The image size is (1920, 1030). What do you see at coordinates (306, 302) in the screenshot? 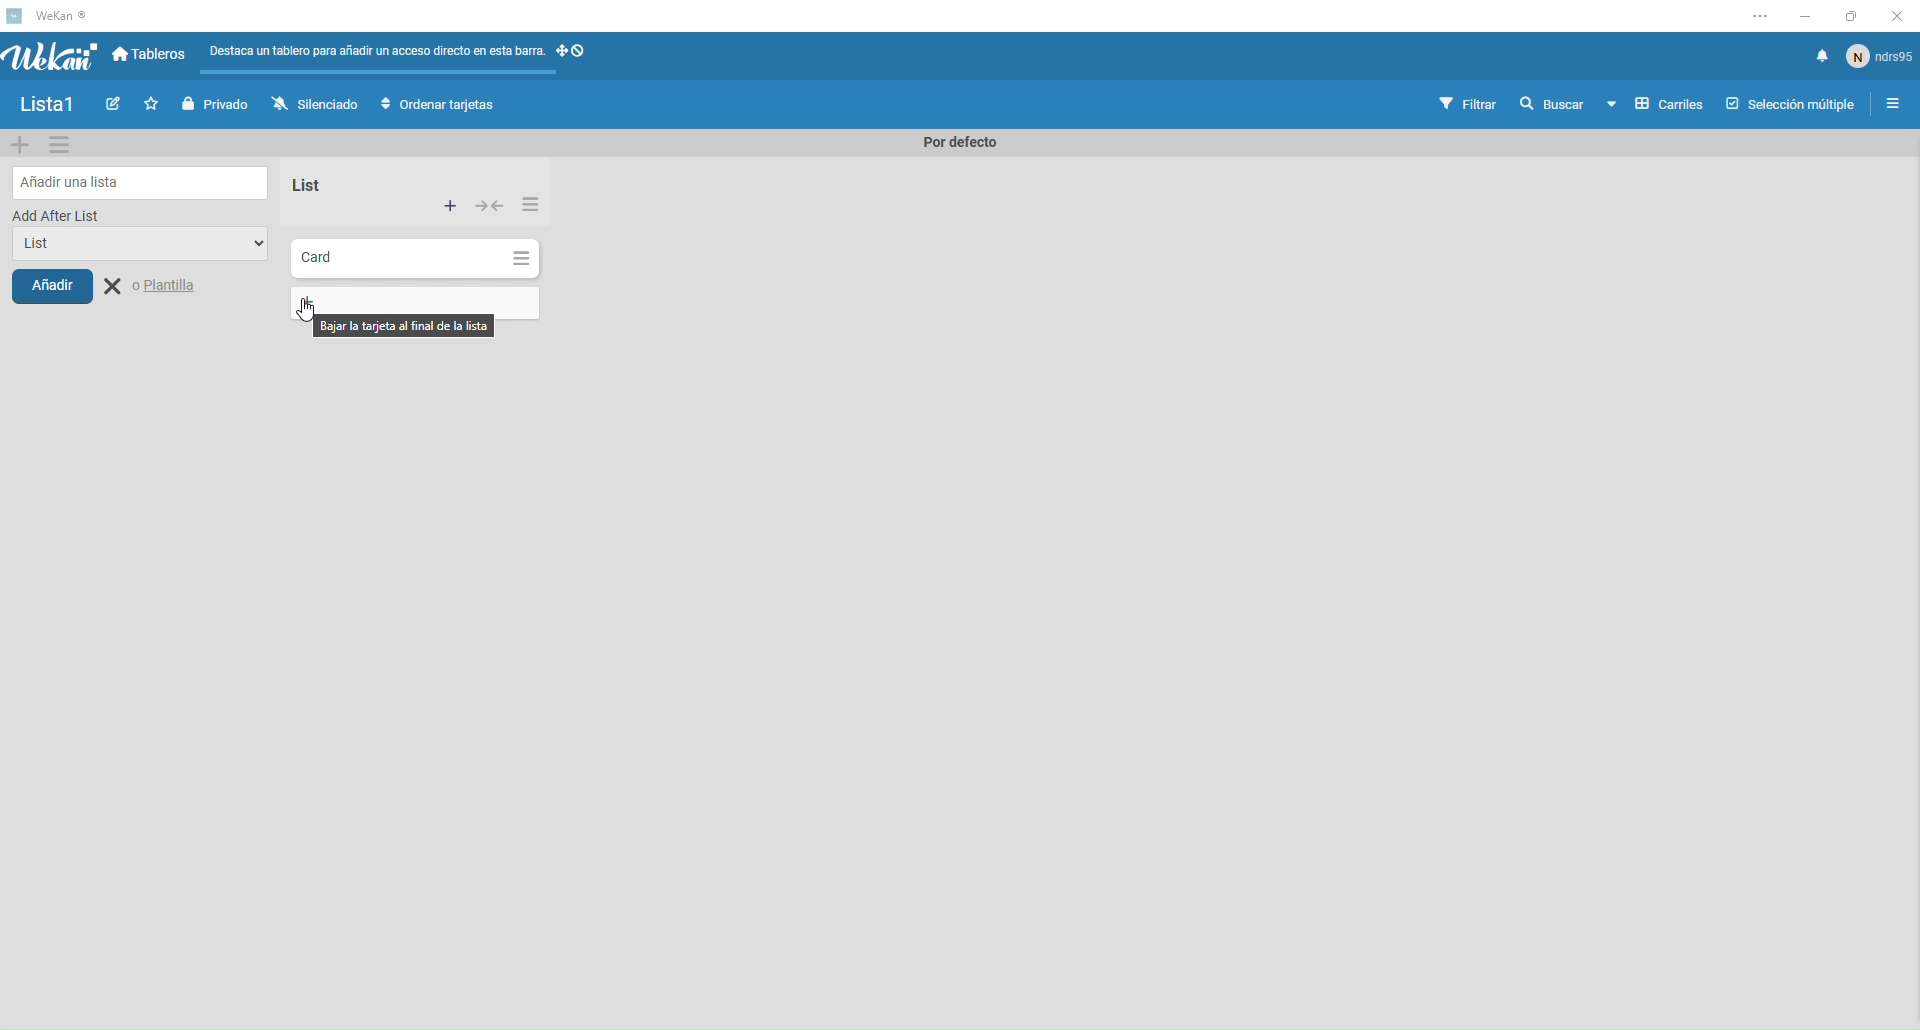
I see `Add Card` at bounding box center [306, 302].